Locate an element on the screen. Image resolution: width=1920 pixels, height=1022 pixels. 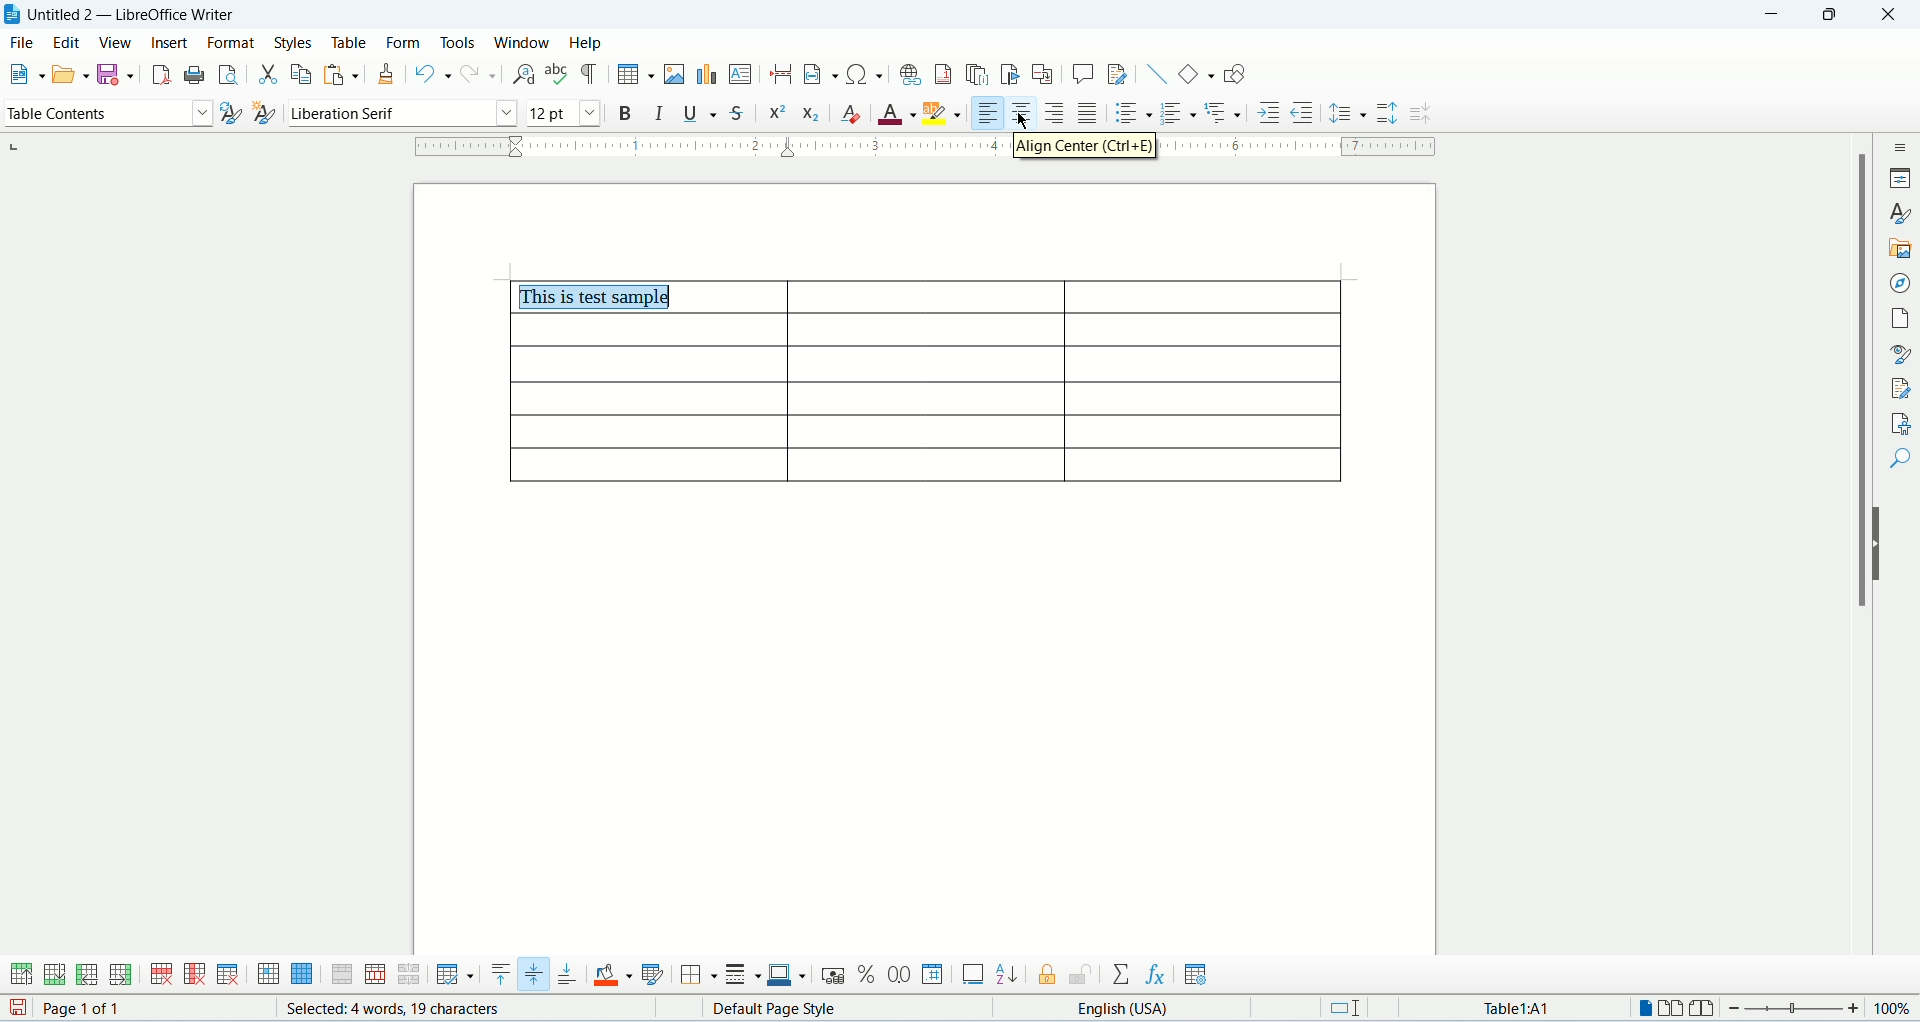
currency format is located at coordinates (833, 973).